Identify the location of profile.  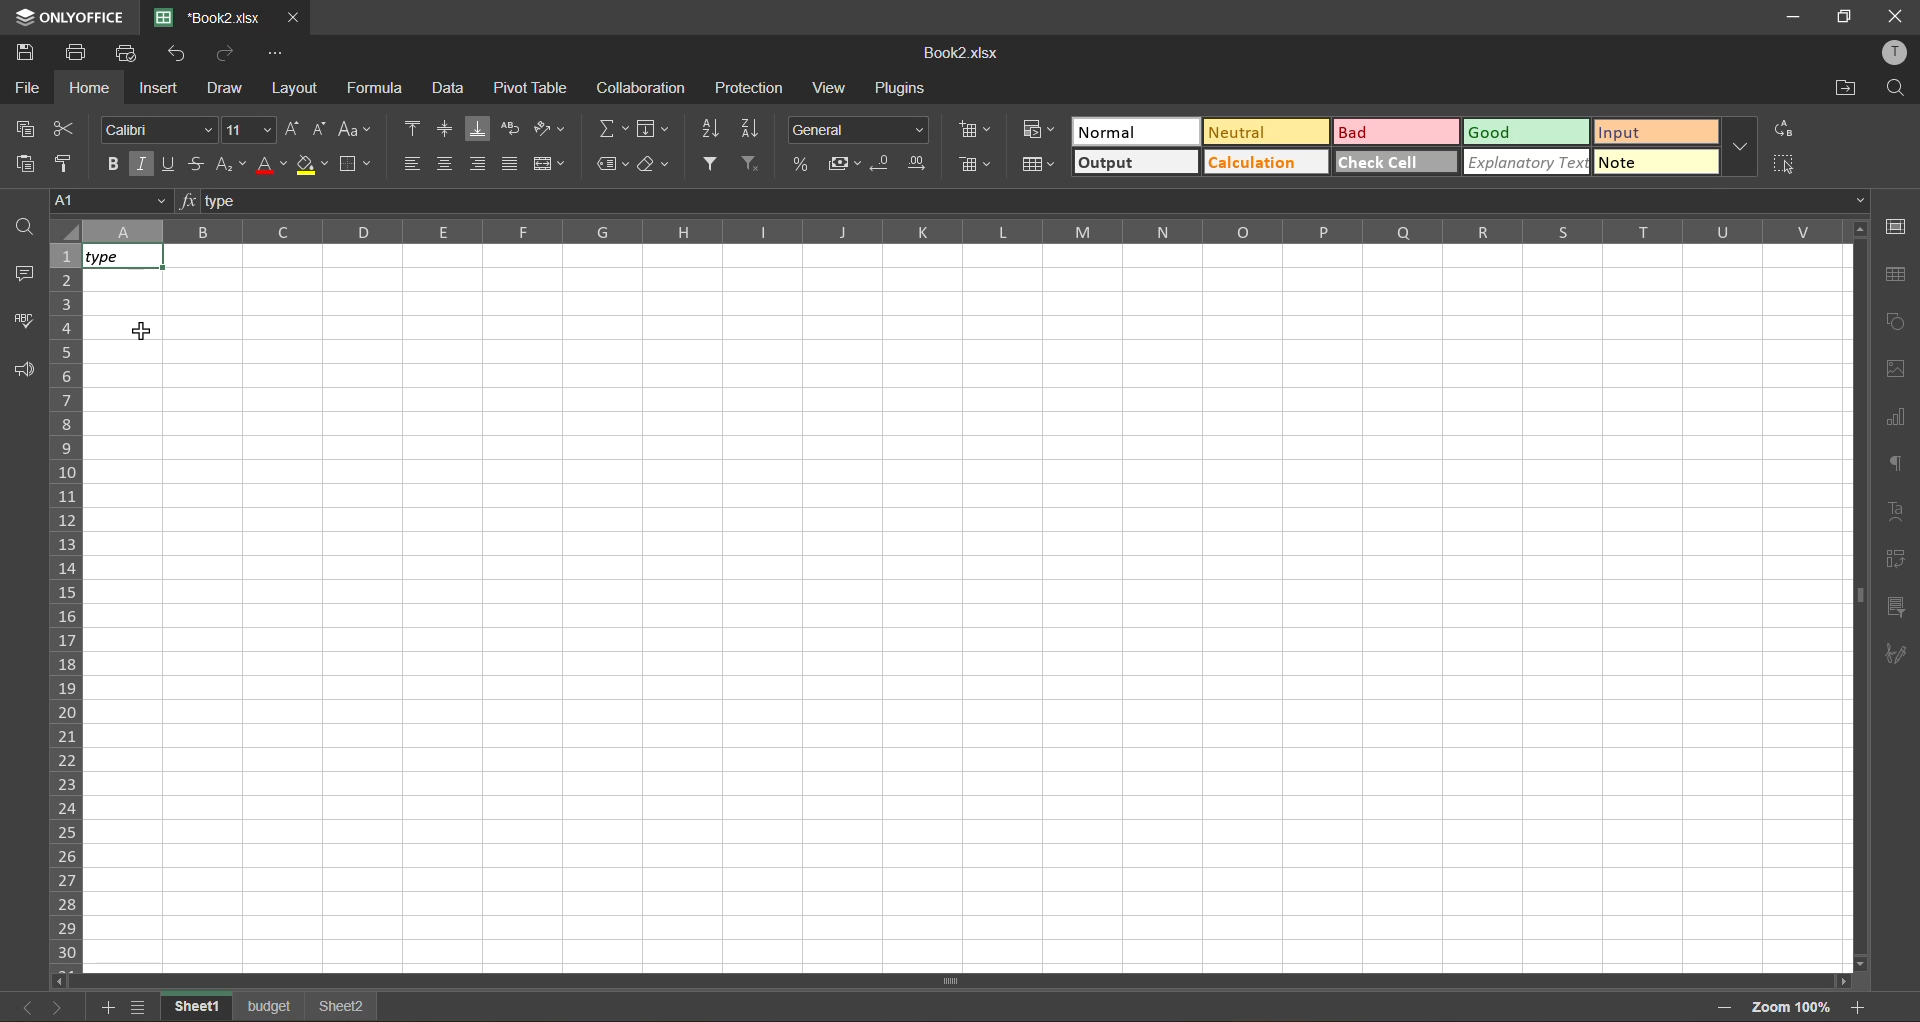
(1891, 53).